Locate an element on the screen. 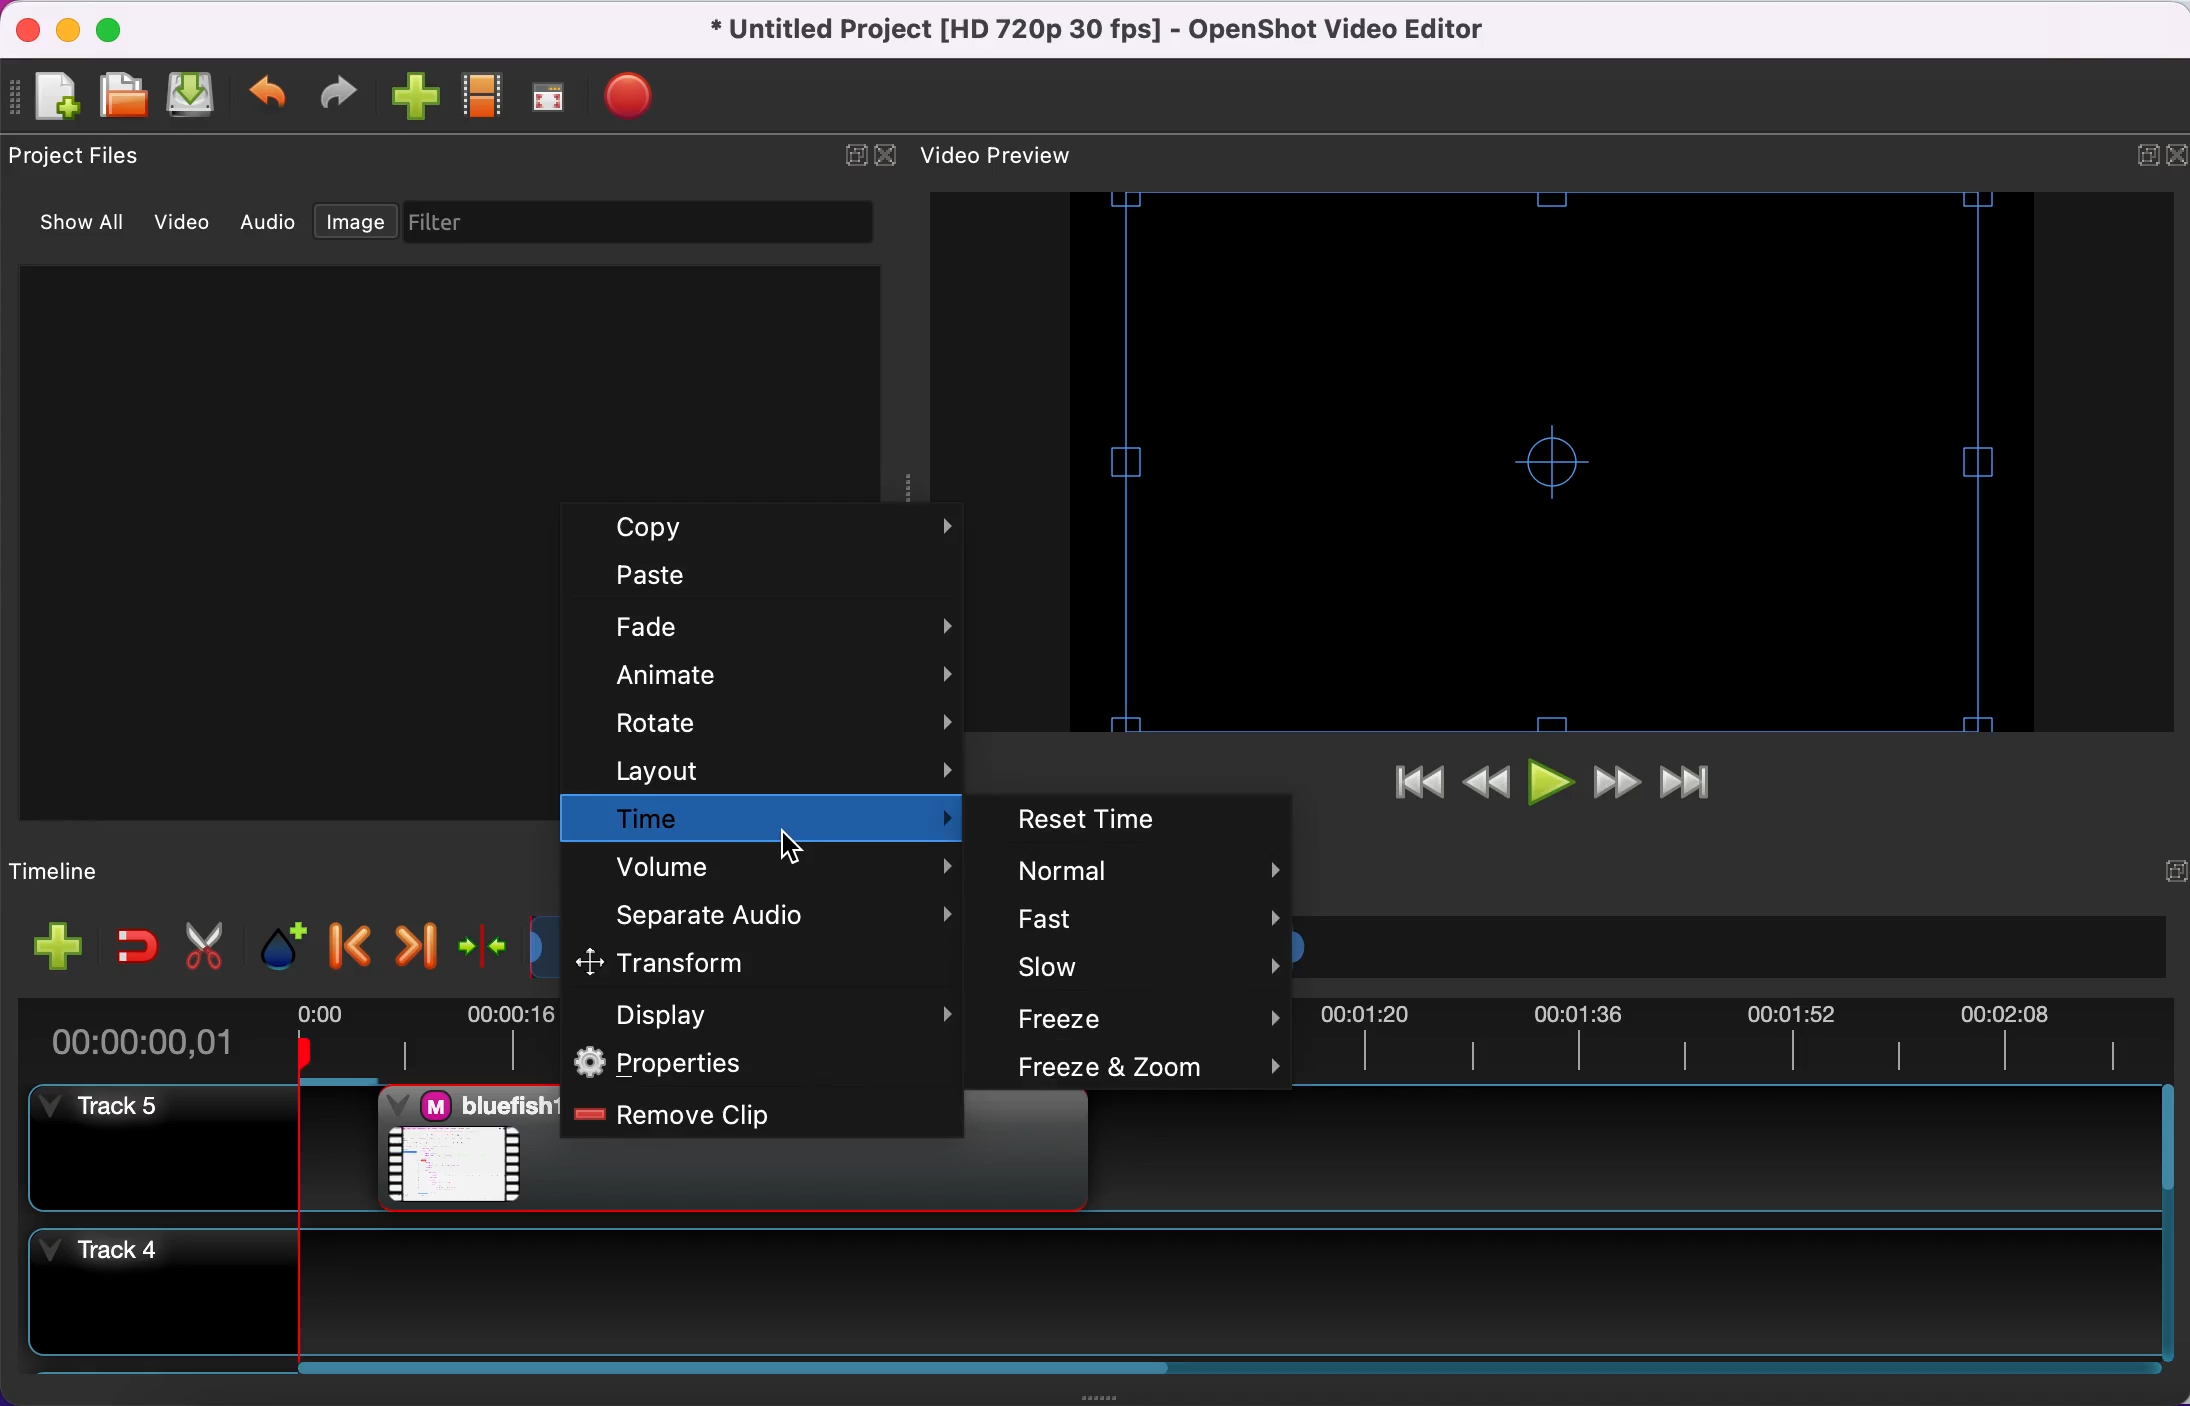  rewind is located at coordinates (1482, 790).